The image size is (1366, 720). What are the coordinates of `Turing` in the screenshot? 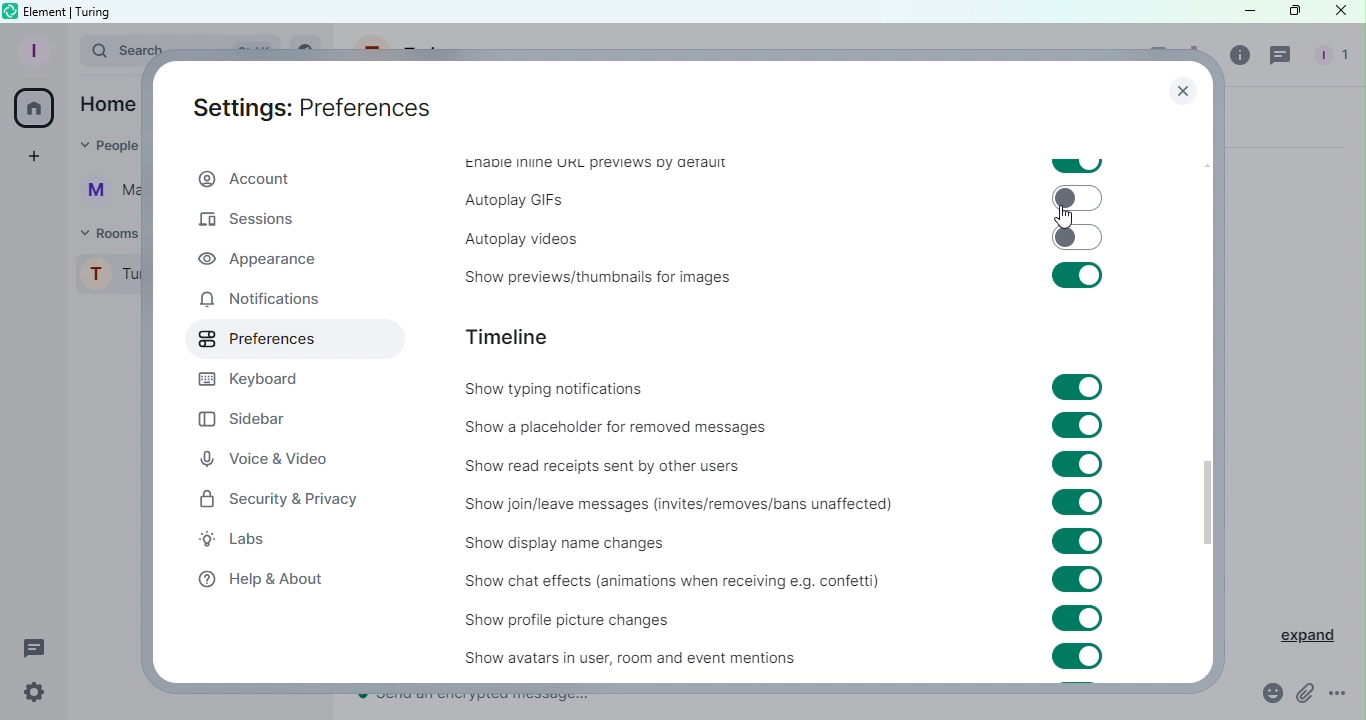 It's located at (109, 279).